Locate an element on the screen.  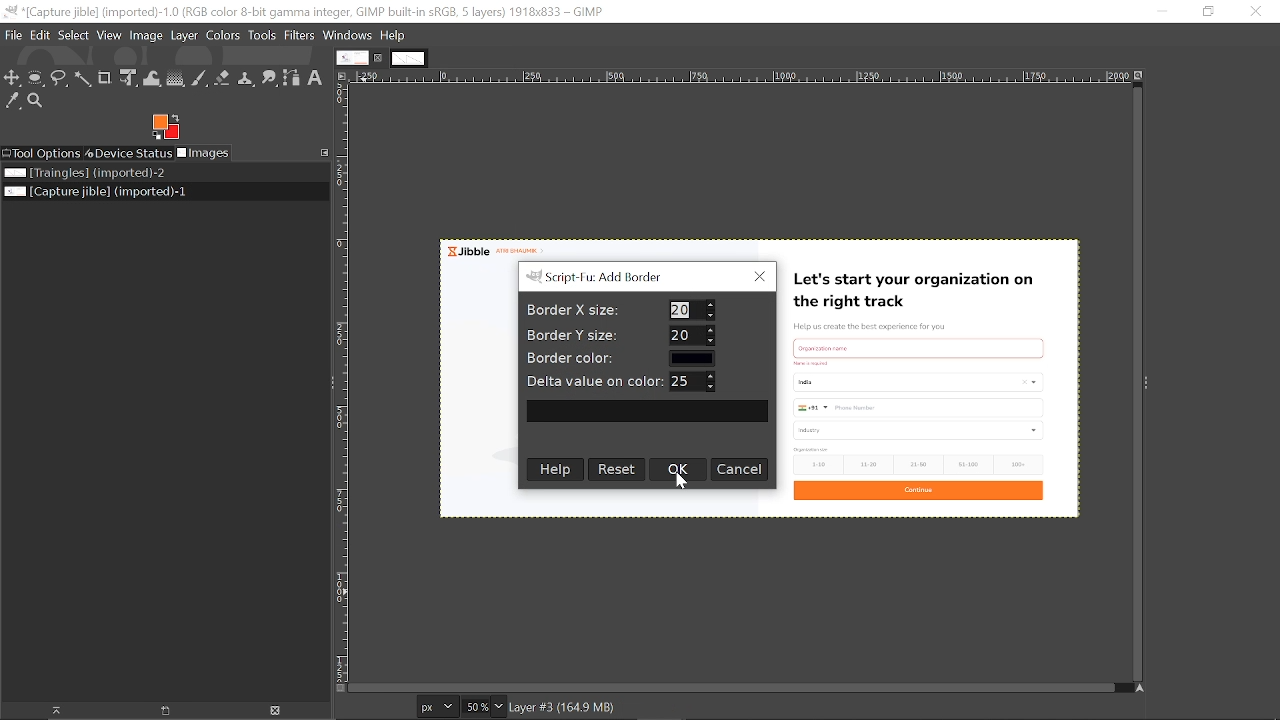
Horizontal label is located at coordinates (742, 77).